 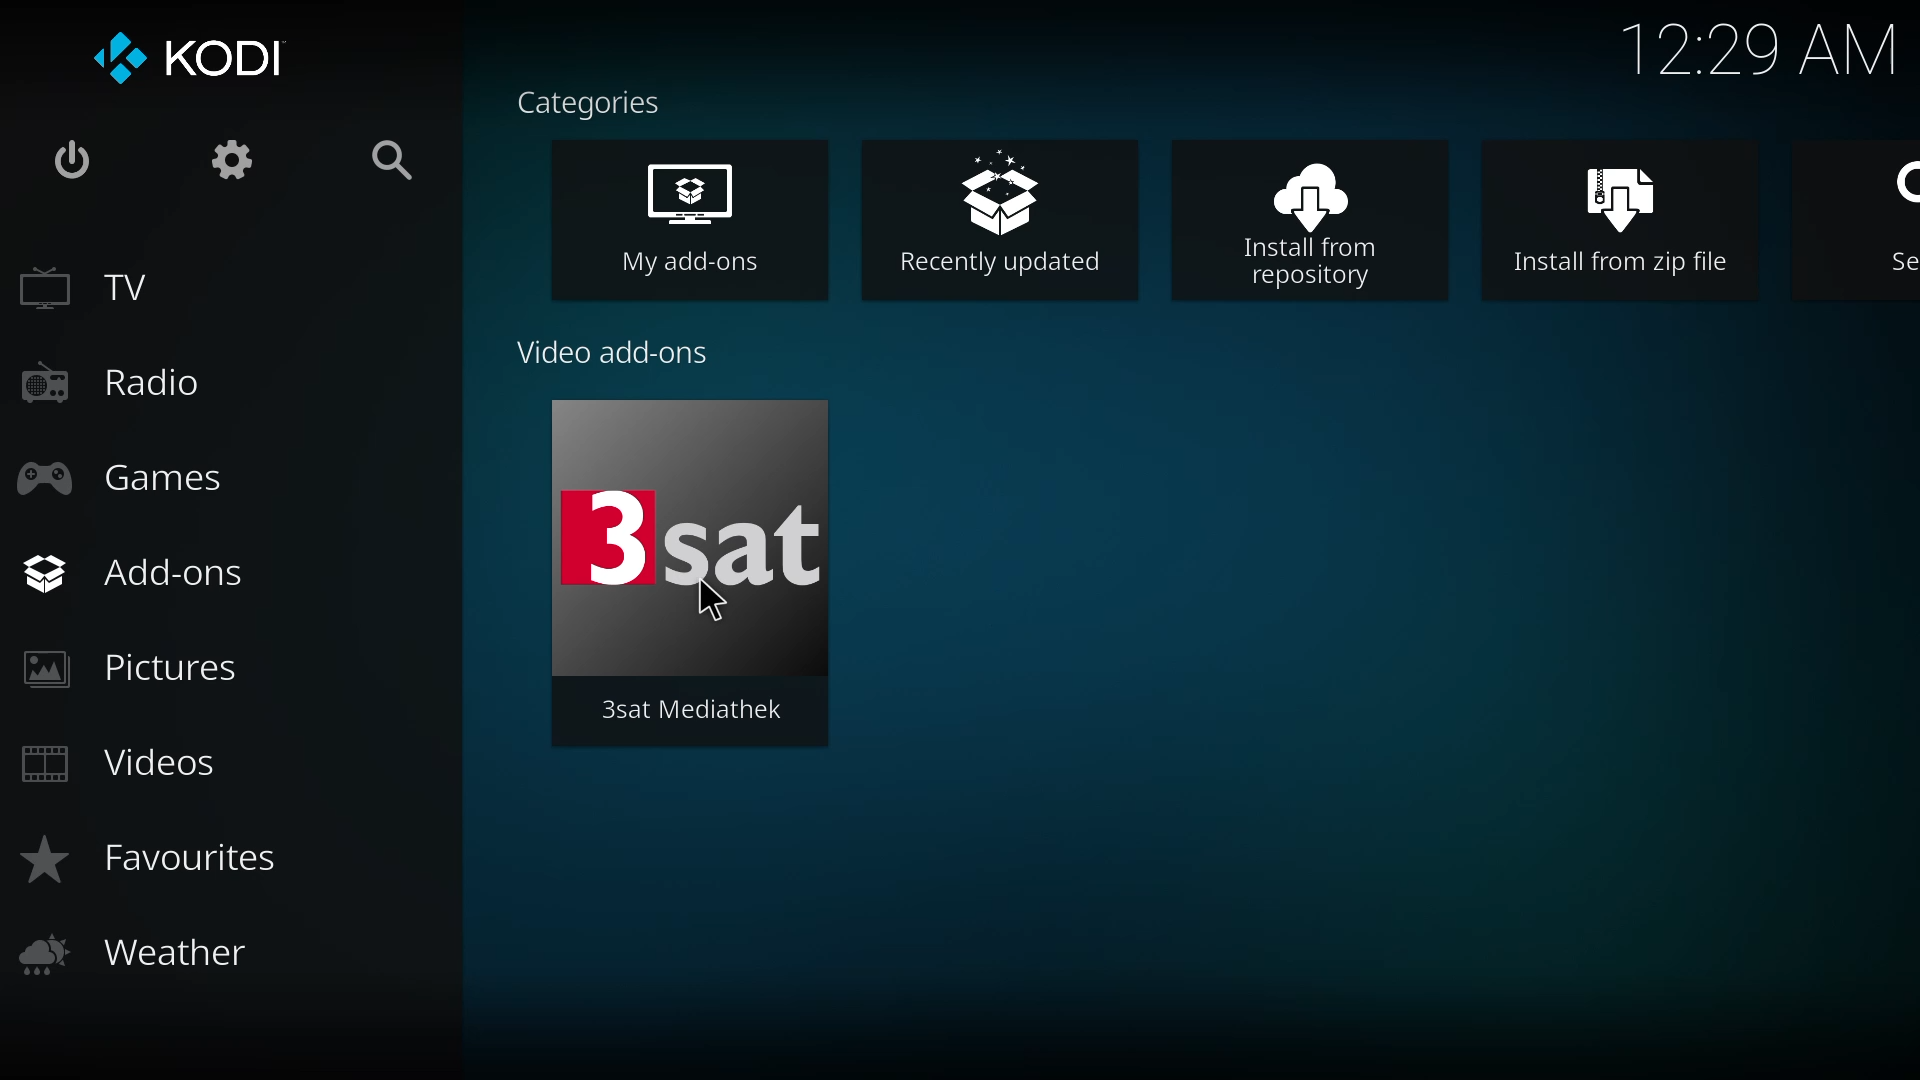 I want to click on 3sat, so click(x=688, y=538).